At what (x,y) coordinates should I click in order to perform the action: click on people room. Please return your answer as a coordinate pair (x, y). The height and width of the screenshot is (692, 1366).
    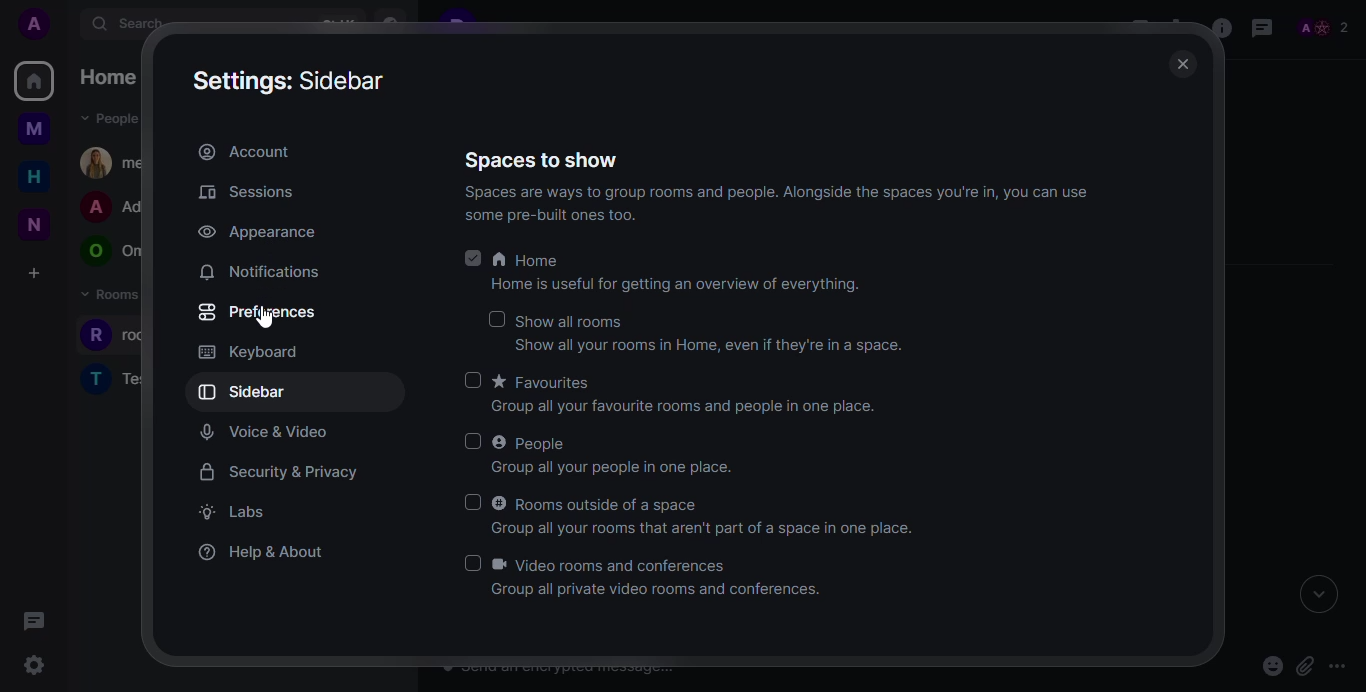
    Looking at the image, I should click on (115, 208).